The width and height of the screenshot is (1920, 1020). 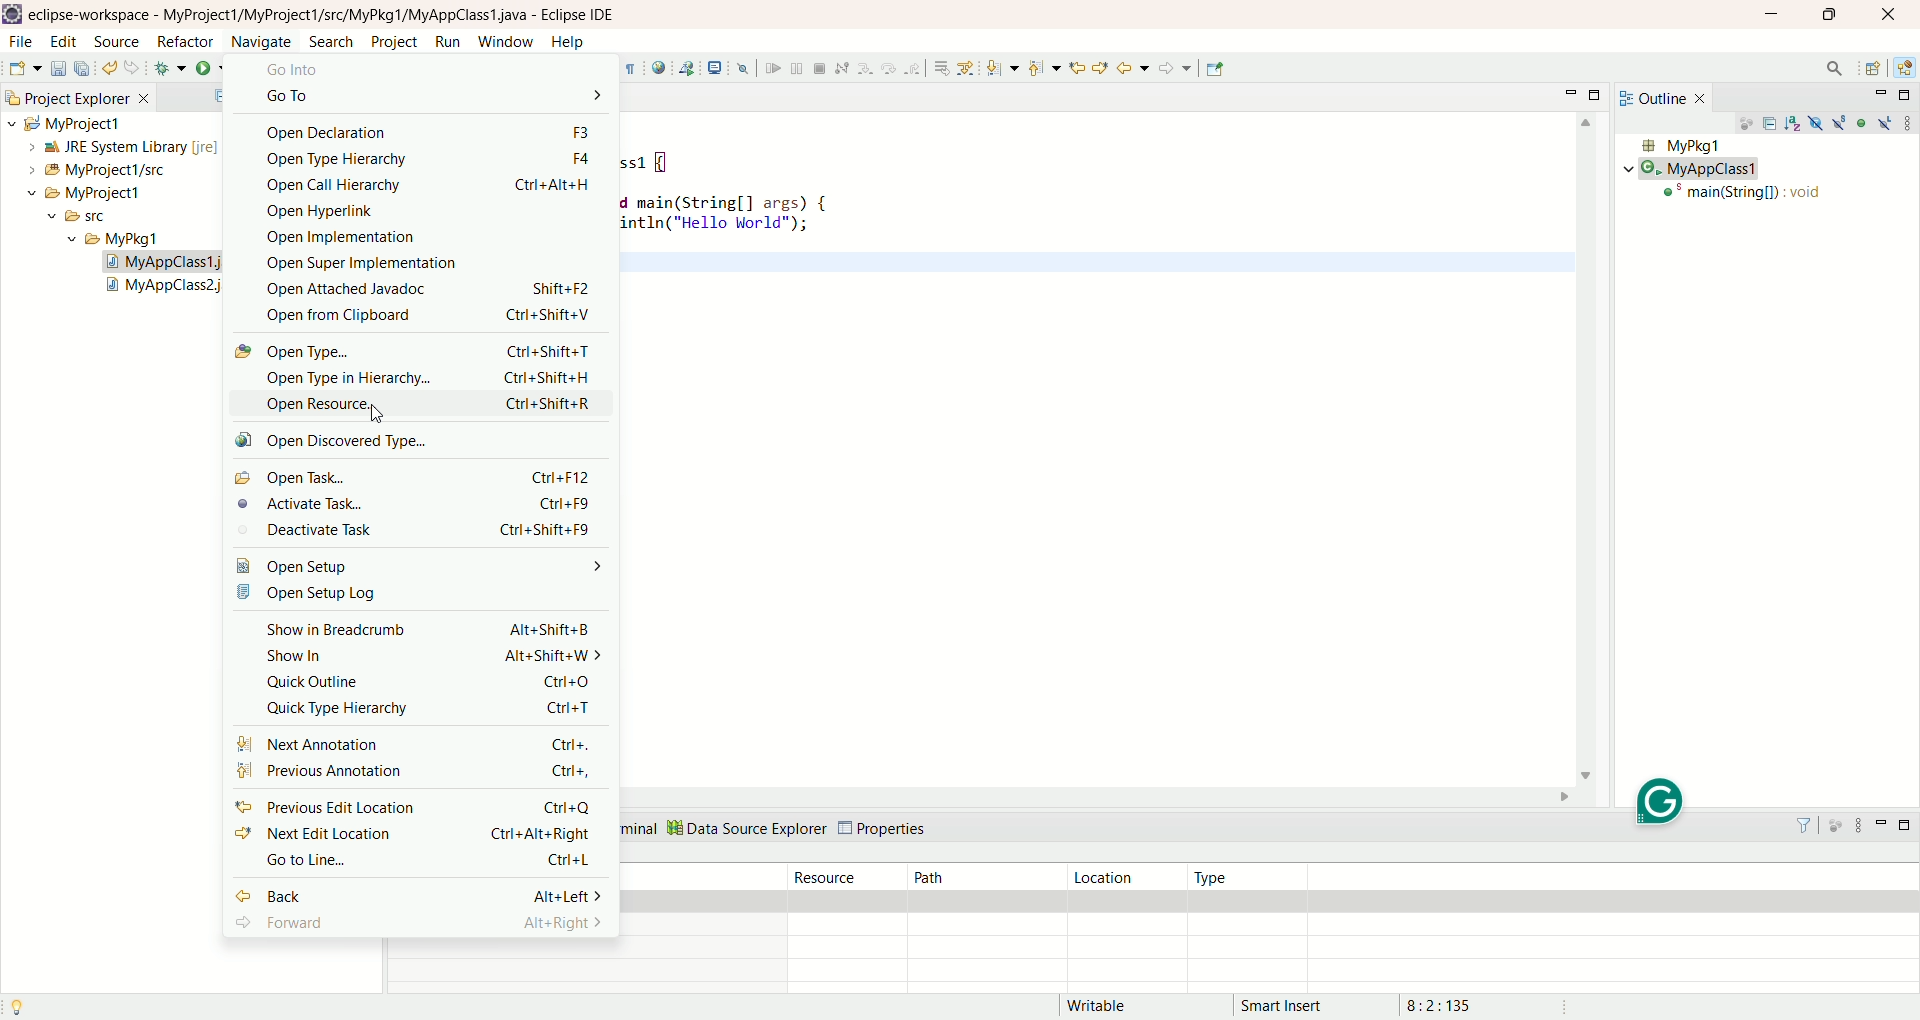 What do you see at coordinates (1599, 94) in the screenshot?
I see `maximize` at bounding box center [1599, 94].